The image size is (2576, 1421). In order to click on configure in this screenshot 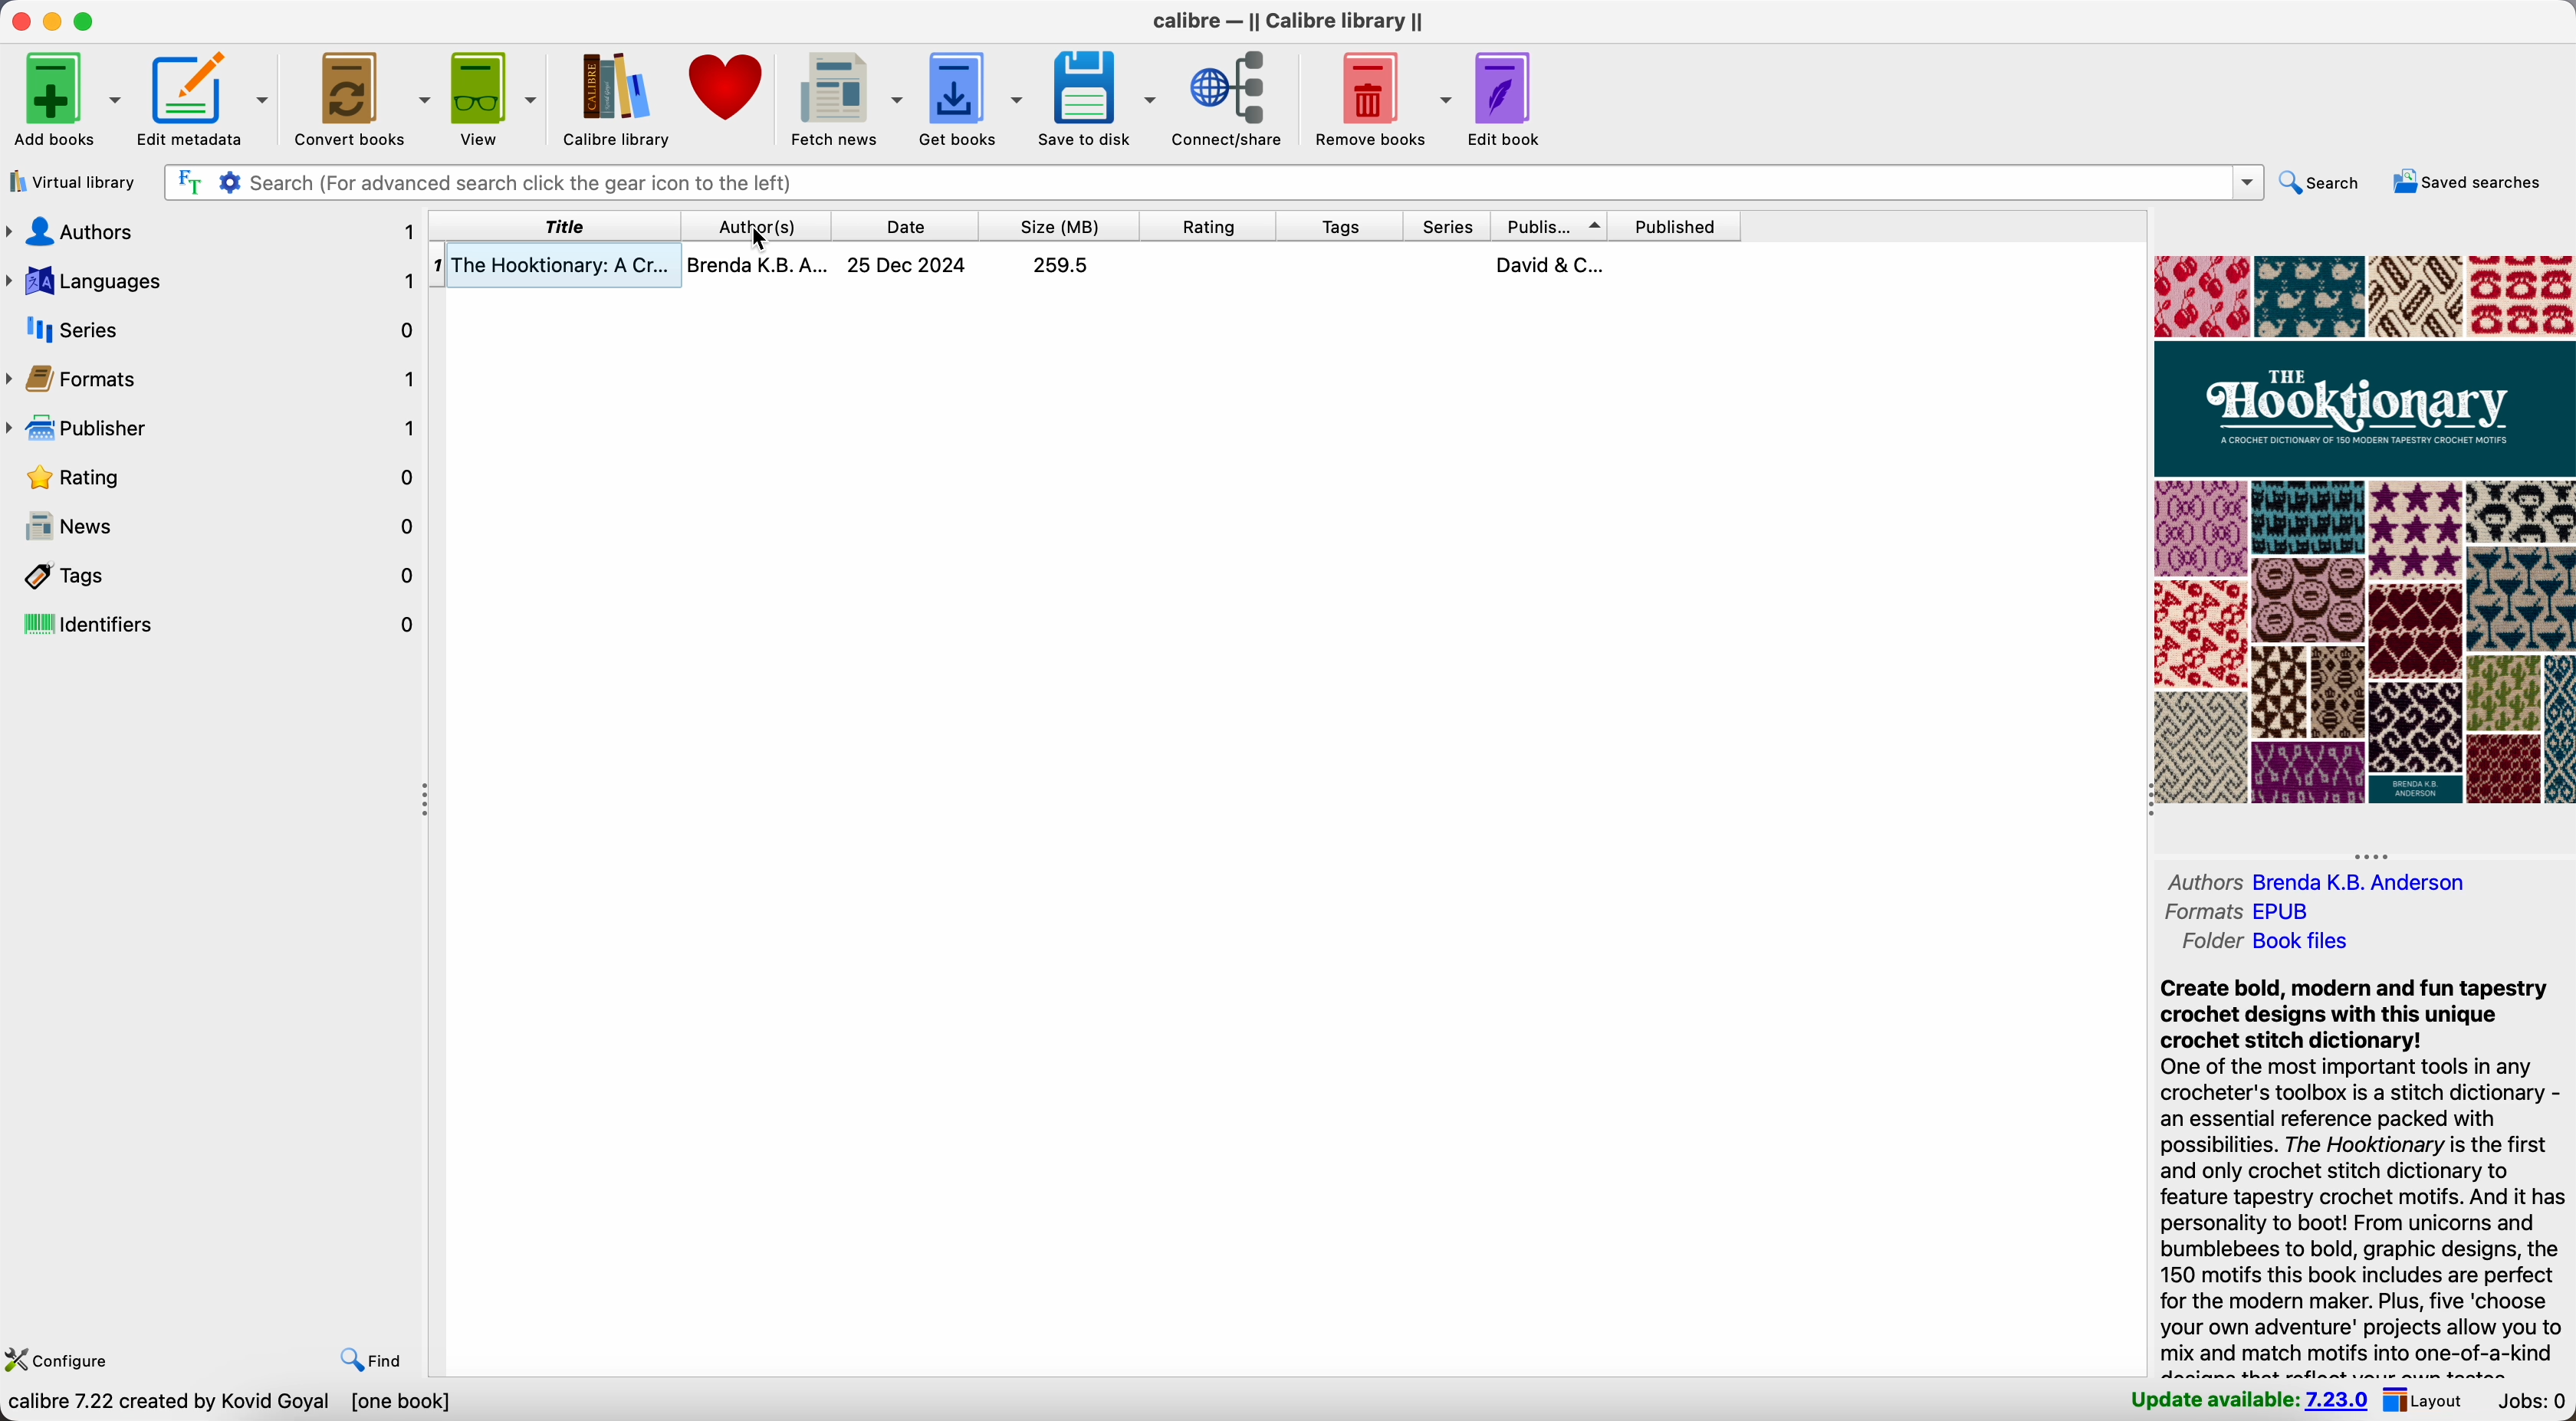, I will do `click(68, 1361)`.